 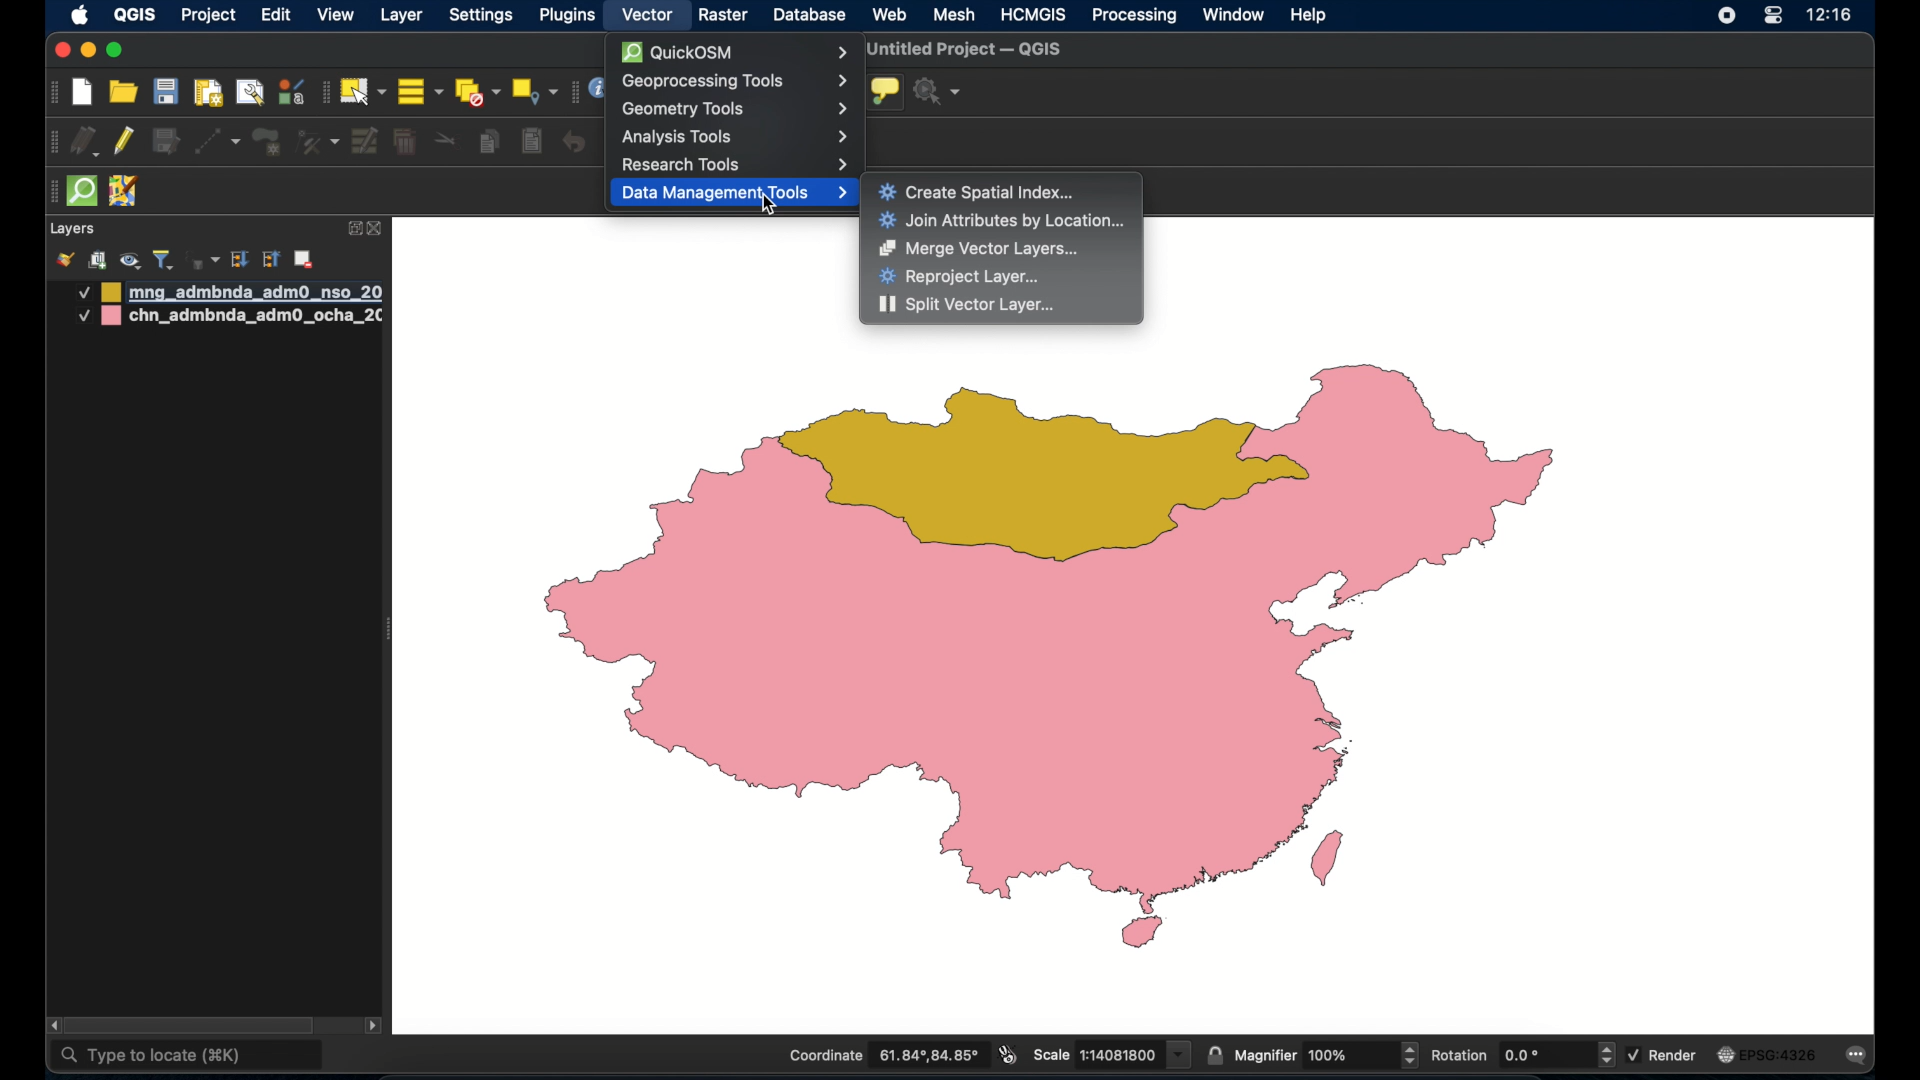 I want to click on china administrative boundary layer 2, so click(x=230, y=318).